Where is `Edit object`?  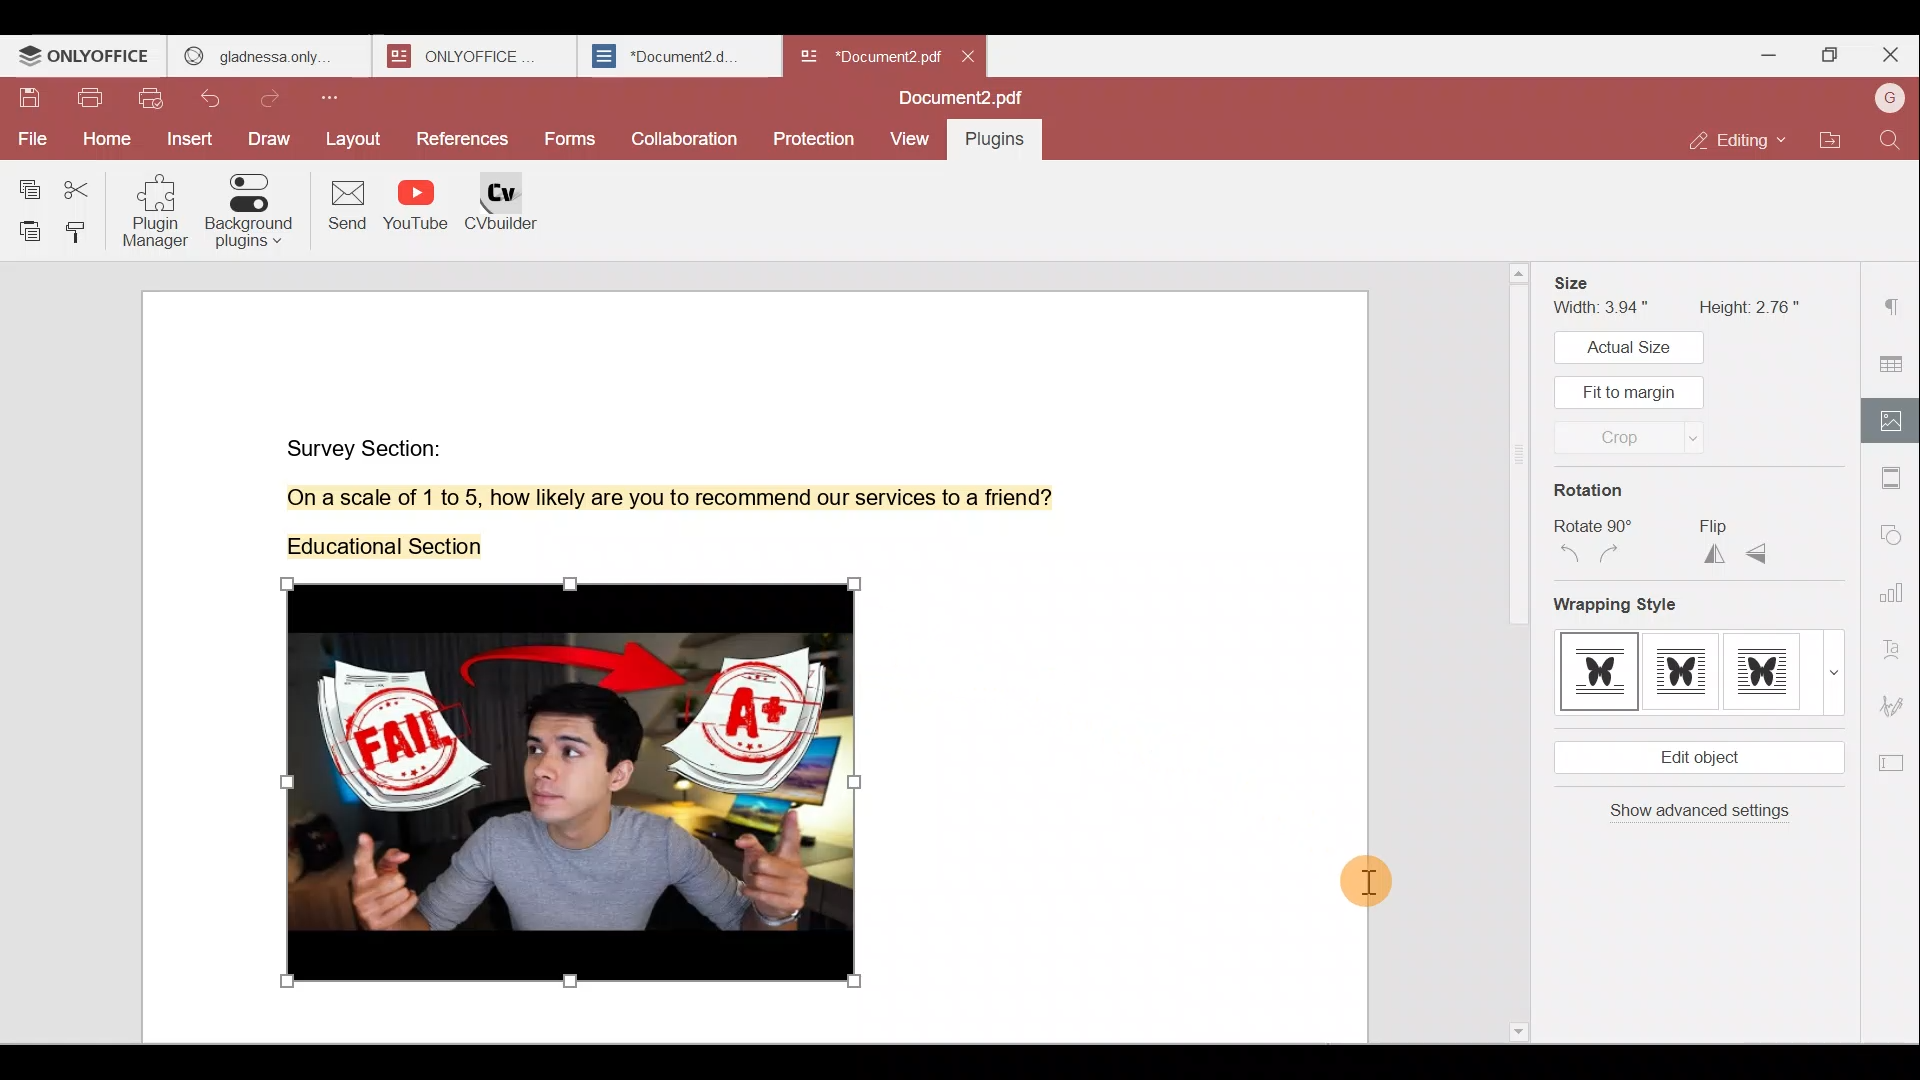 Edit object is located at coordinates (1703, 758).